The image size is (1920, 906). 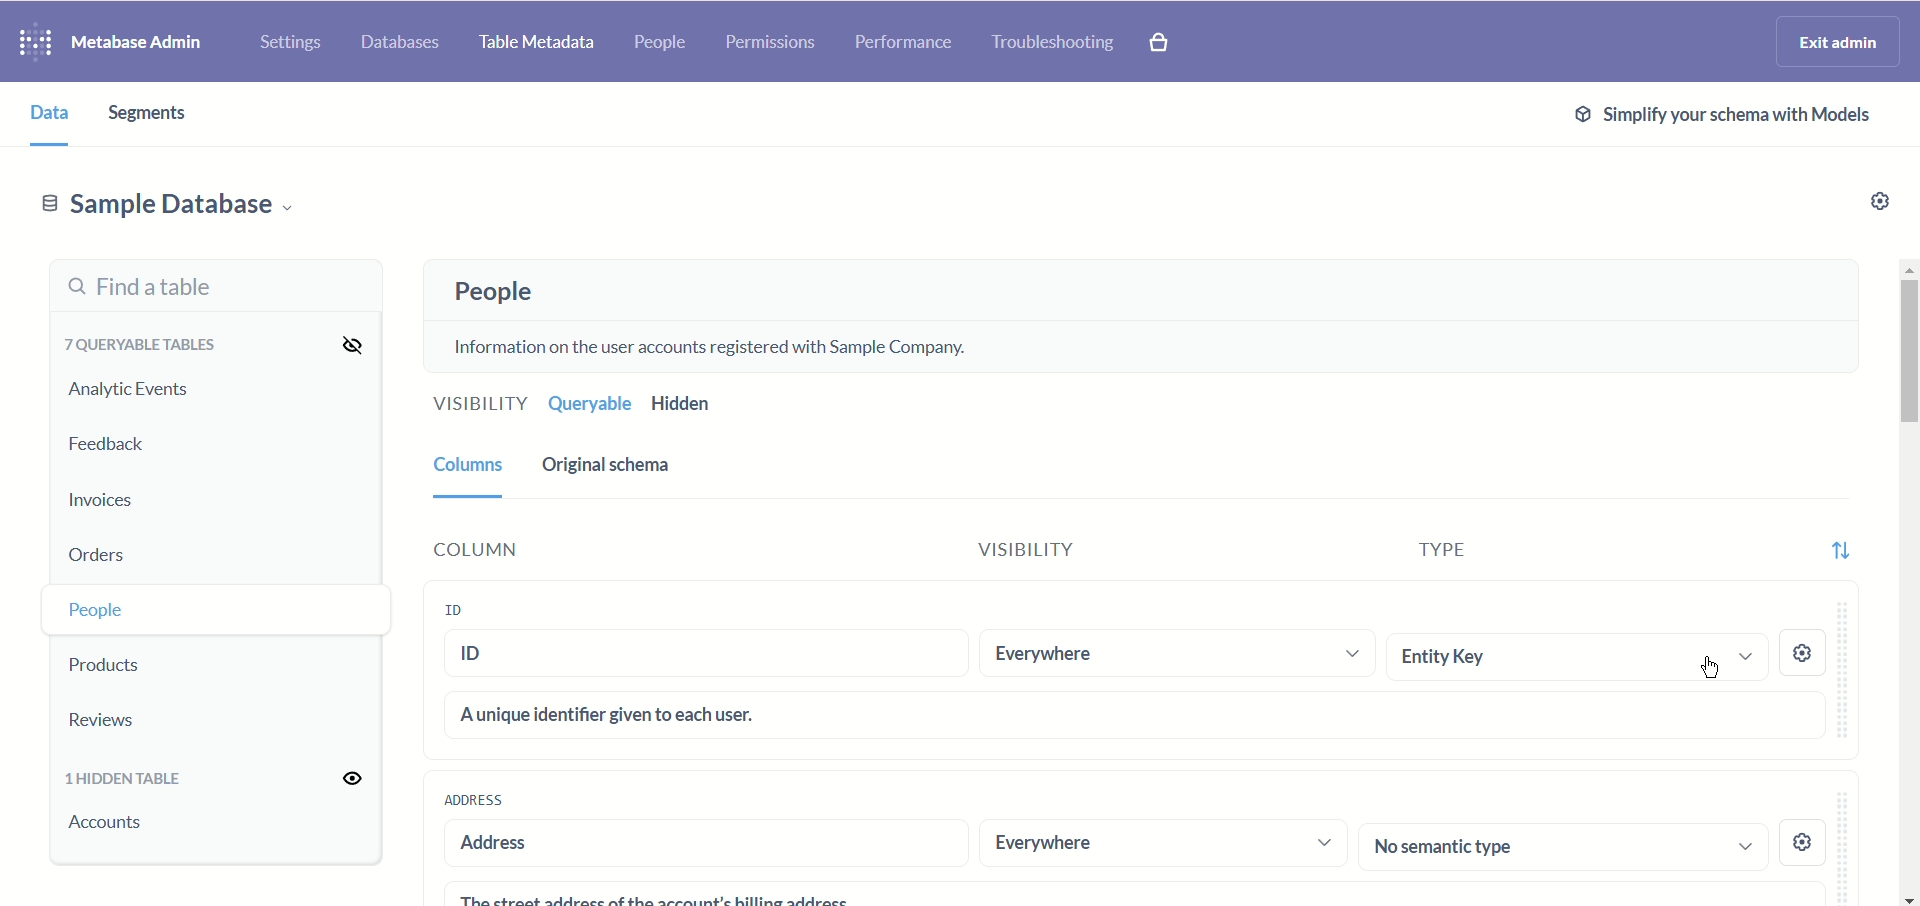 What do you see at coordinates (127, 496) in the screenshot?
I see `Invoices` at bounding box center [127, 496].